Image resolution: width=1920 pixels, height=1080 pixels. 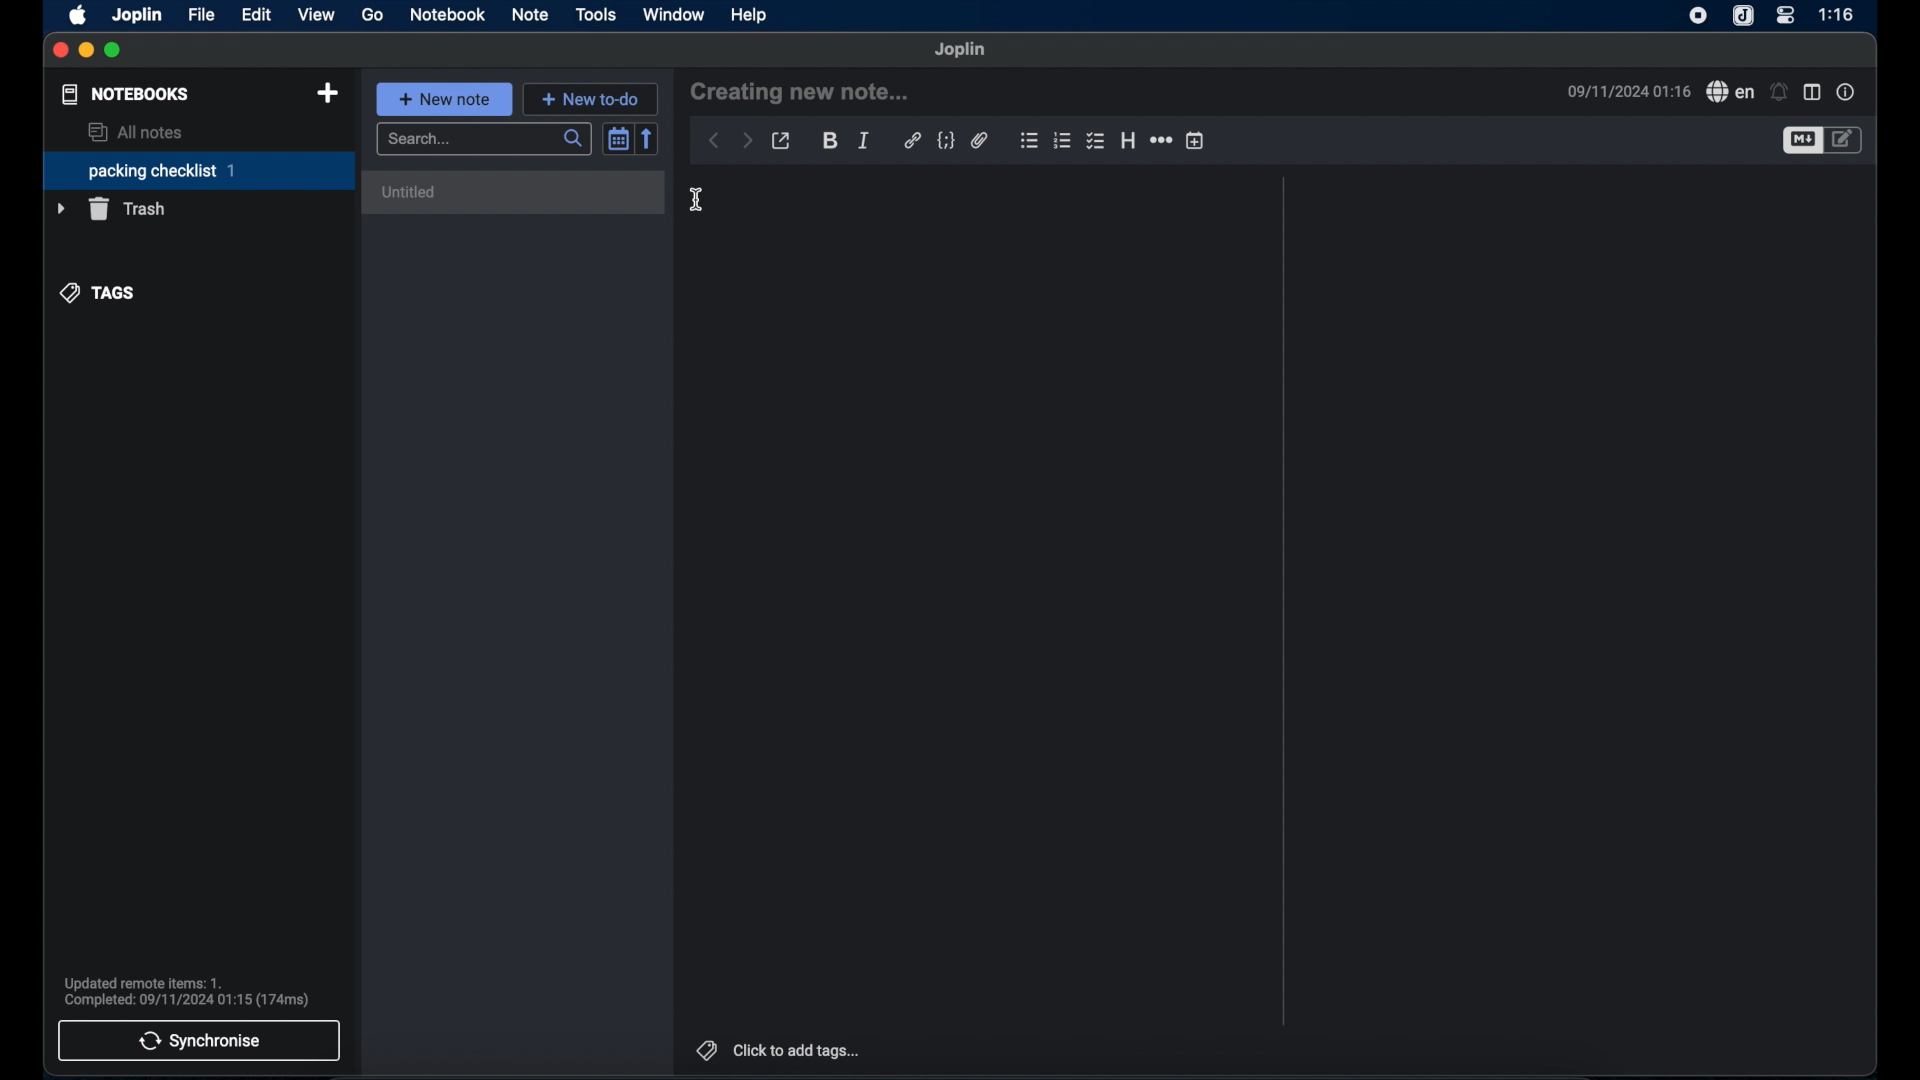 What do you see at coordinates (113, 209) in the screenshot?
I see `trash` at bounding box center [113, 209].